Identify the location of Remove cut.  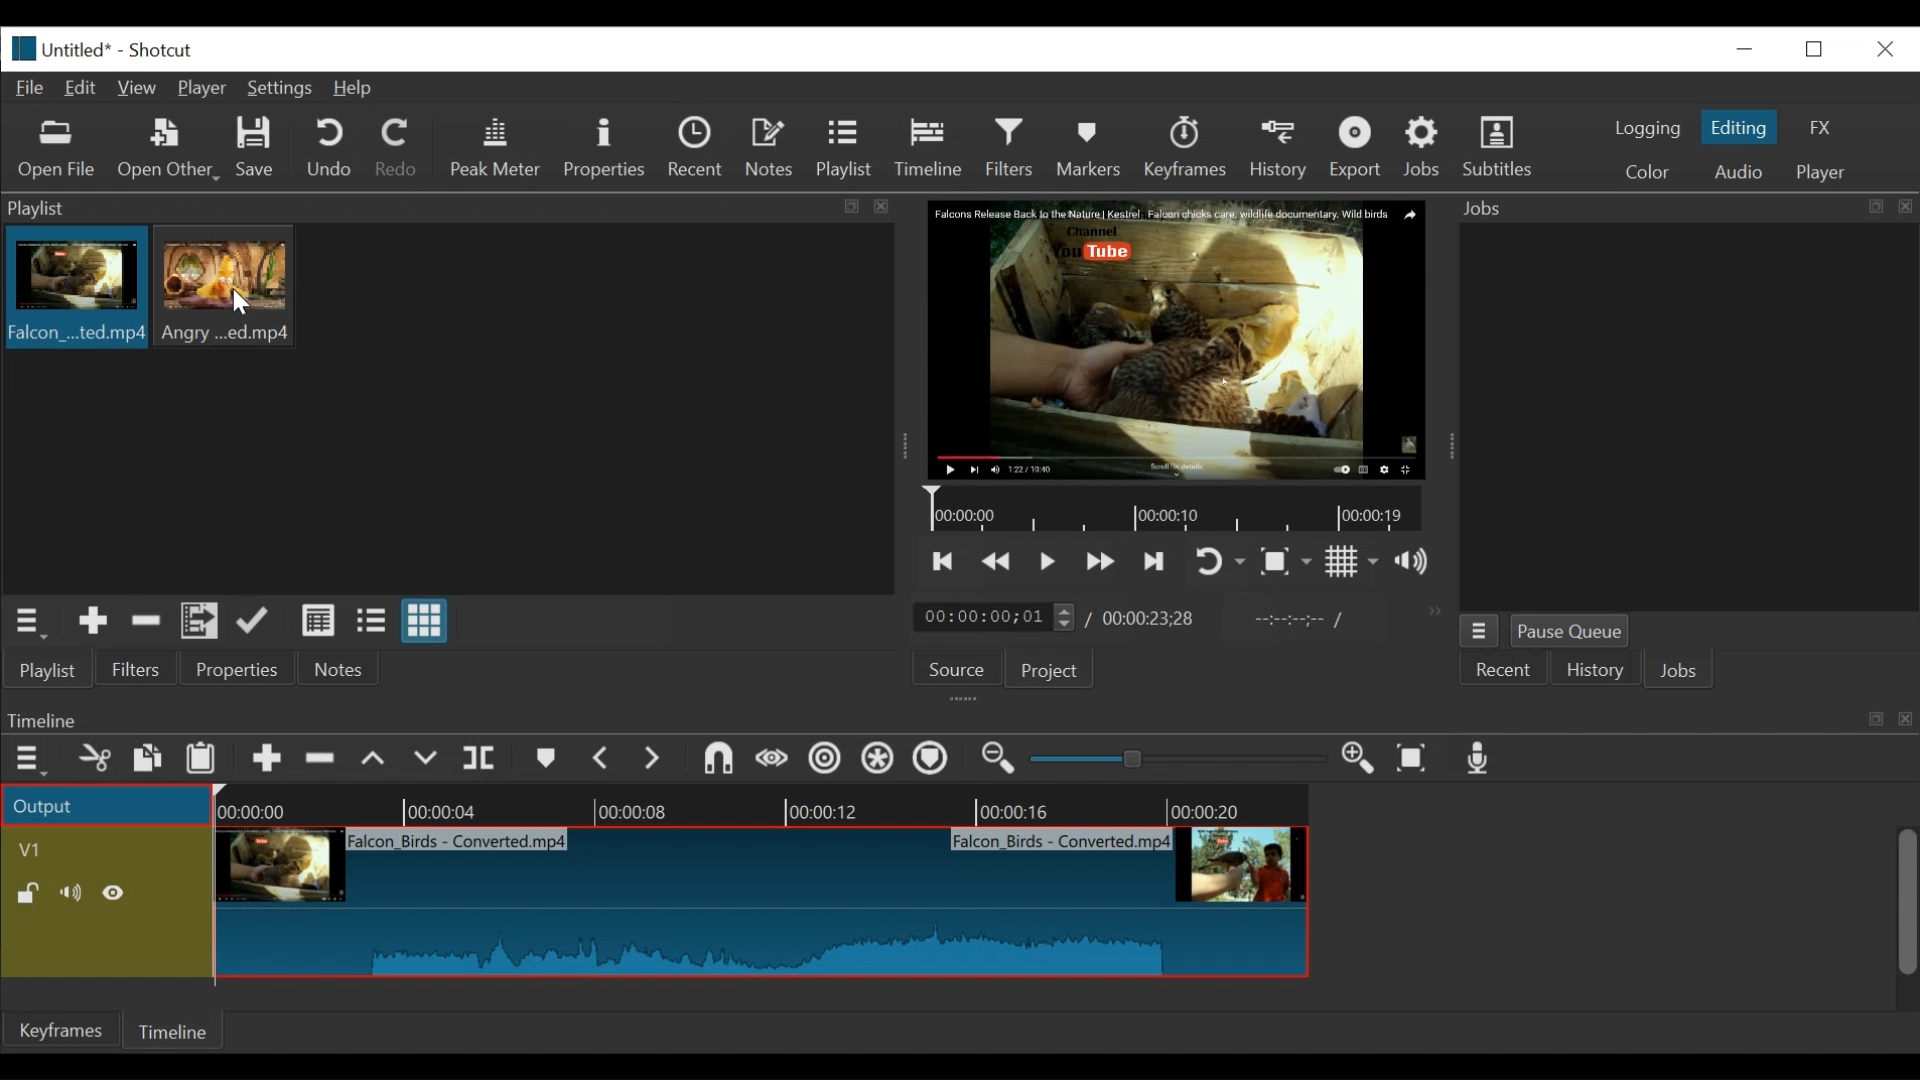
(146, 624).